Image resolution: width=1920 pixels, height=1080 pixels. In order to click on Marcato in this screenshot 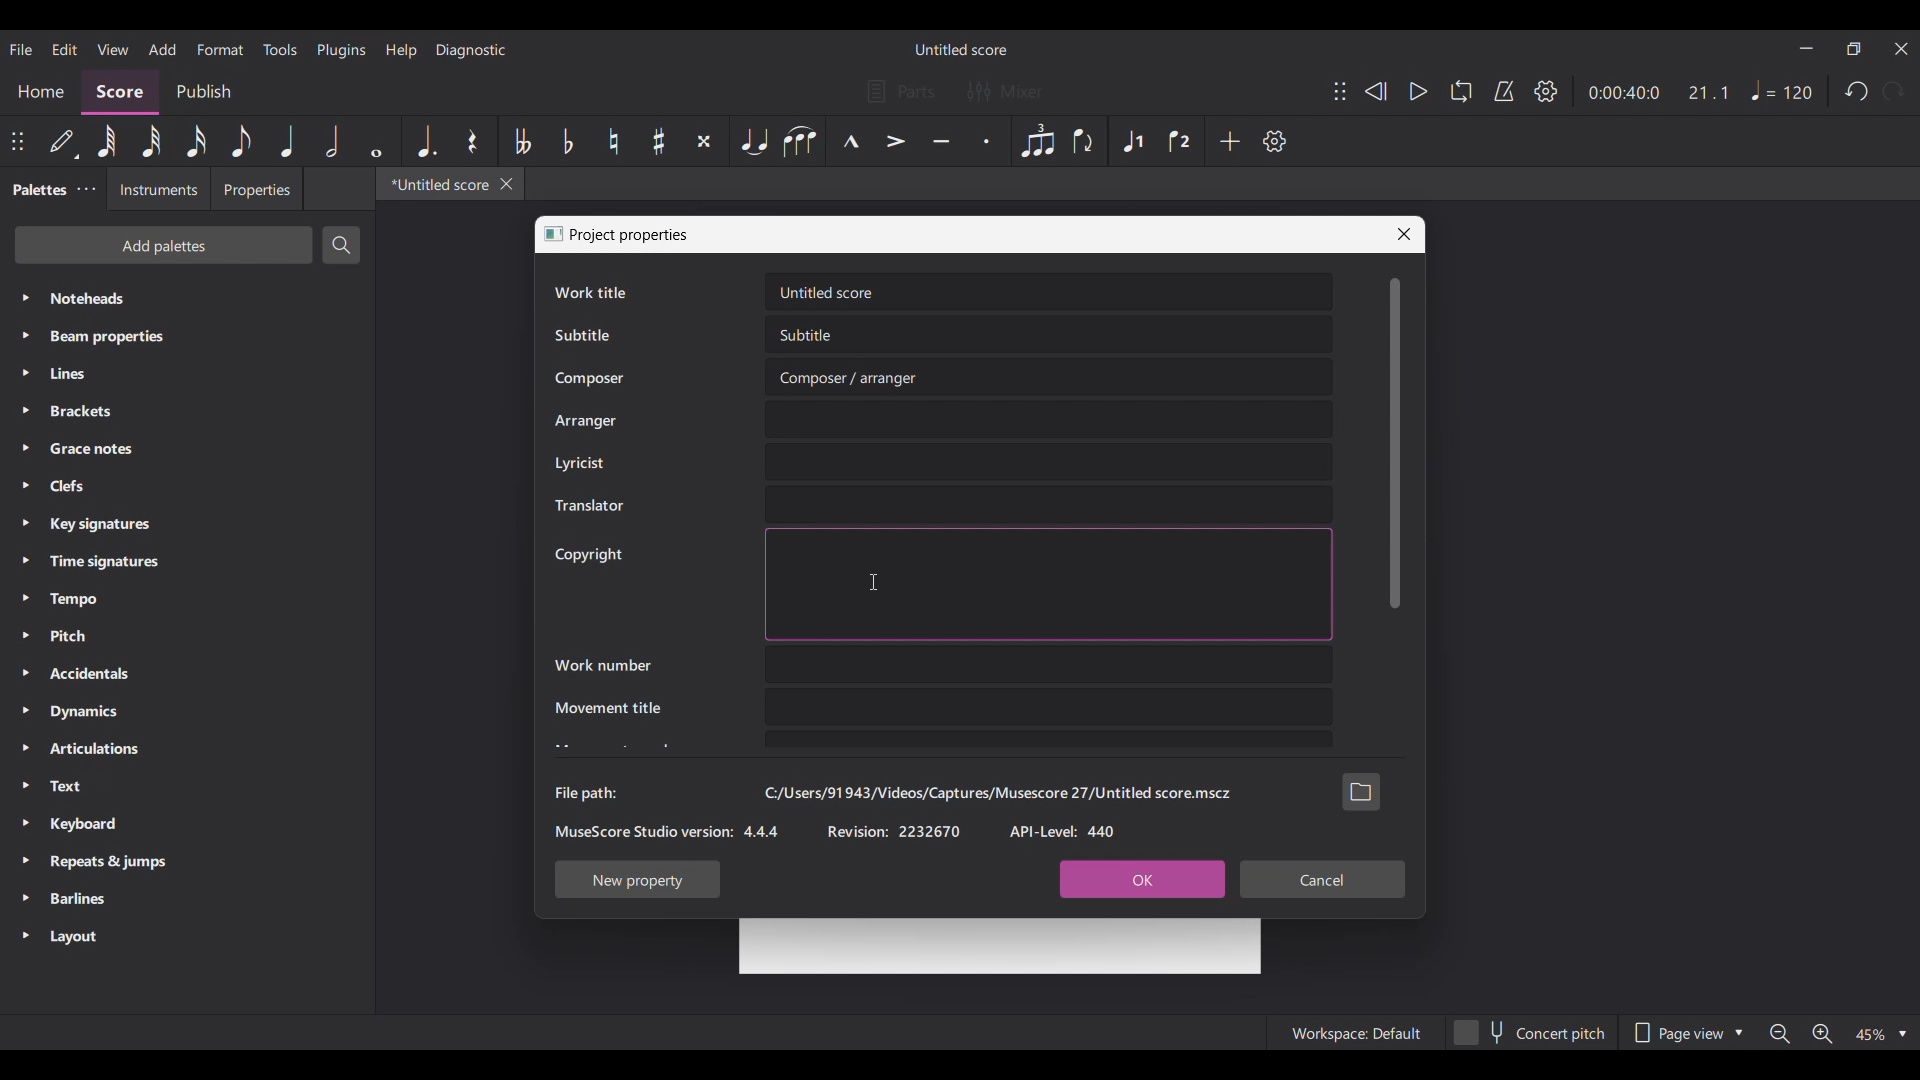, I will do `click(851, 141)`.